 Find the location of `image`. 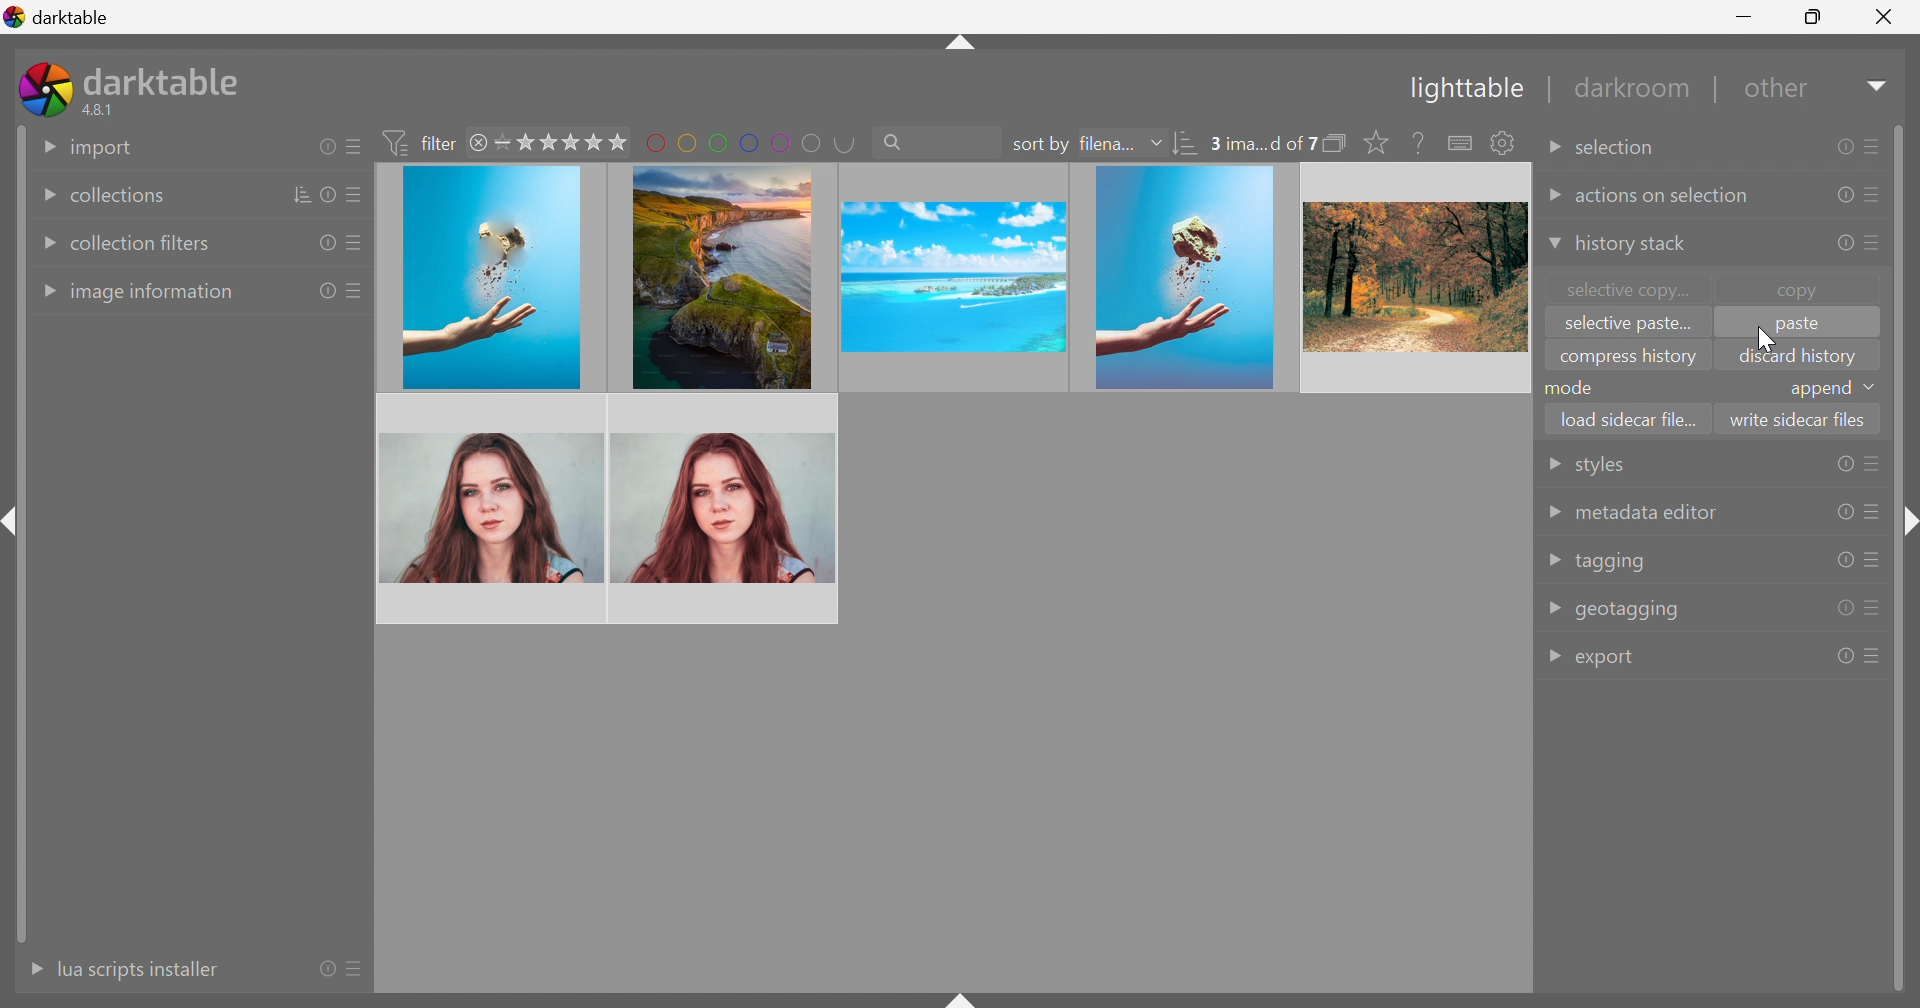

image is located at coordinates (491, 279).